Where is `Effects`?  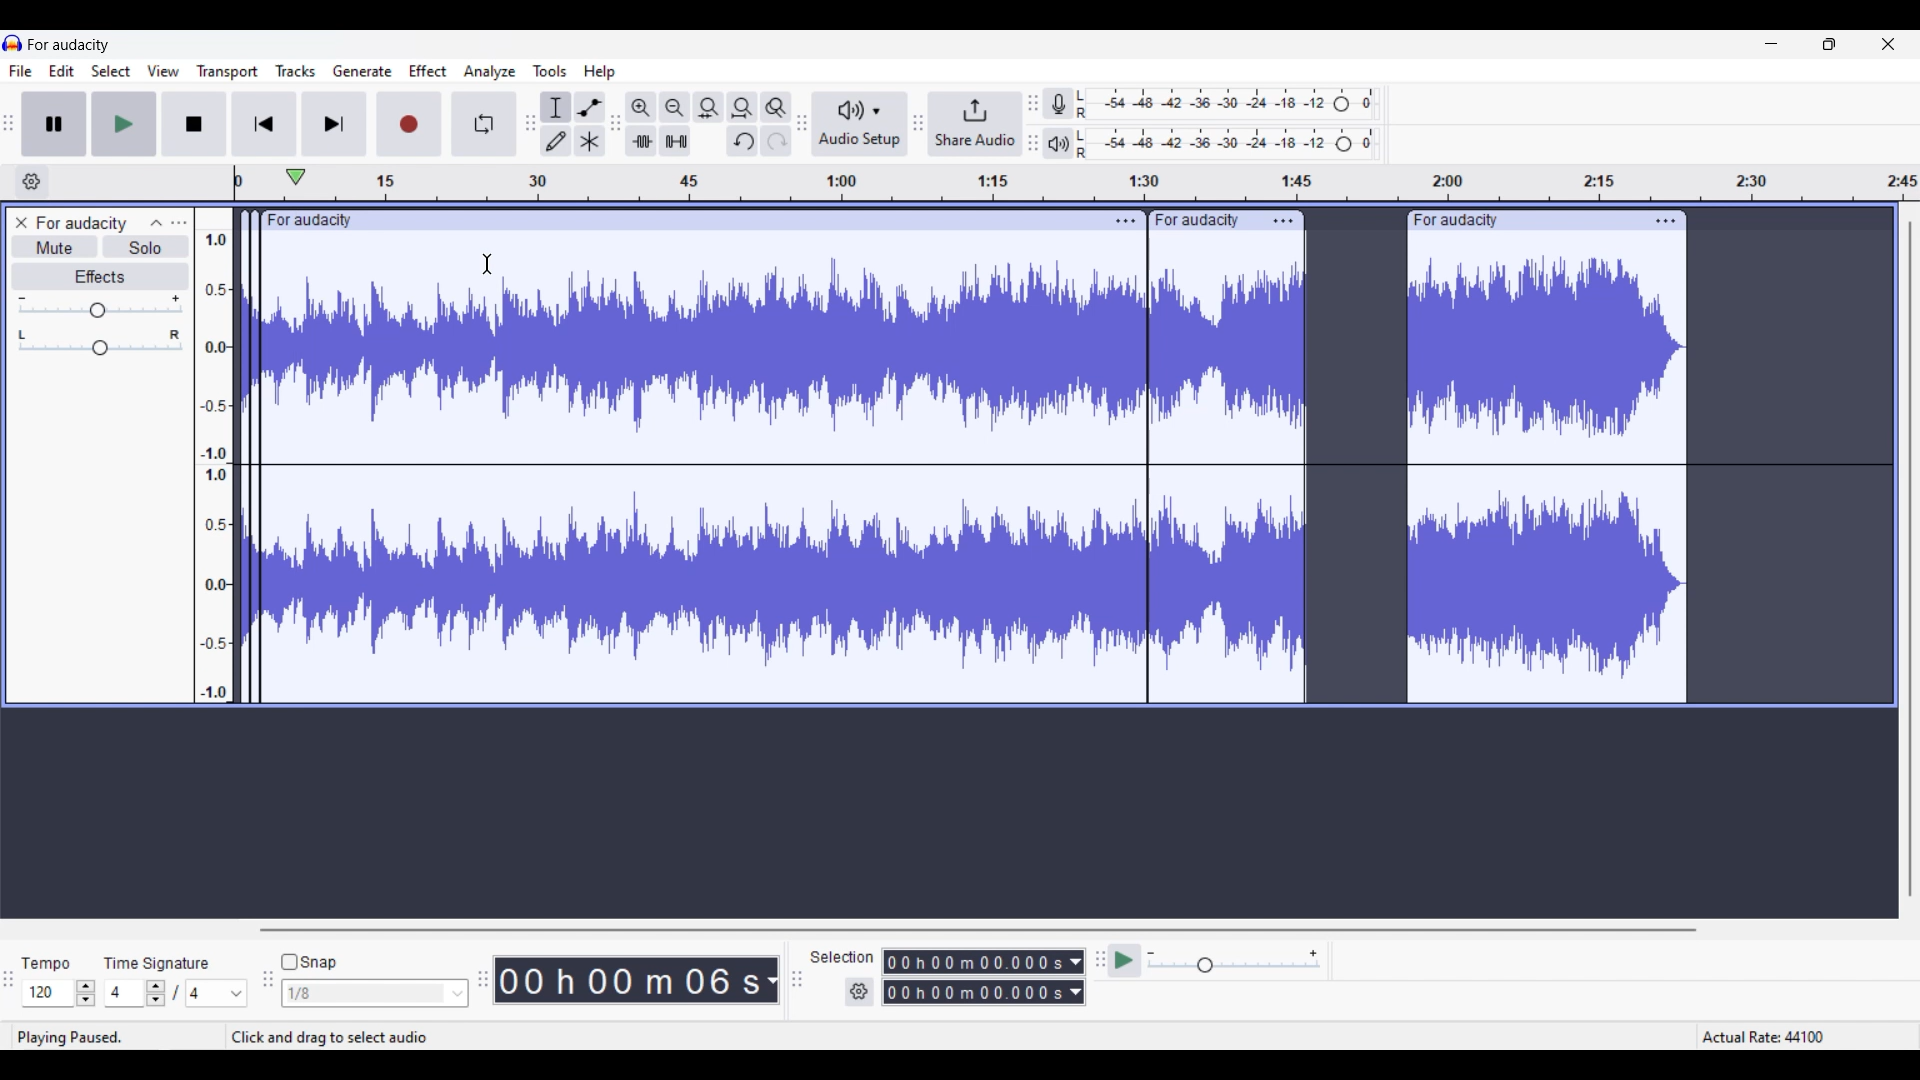
Effects is located at coordinates (101, 277).